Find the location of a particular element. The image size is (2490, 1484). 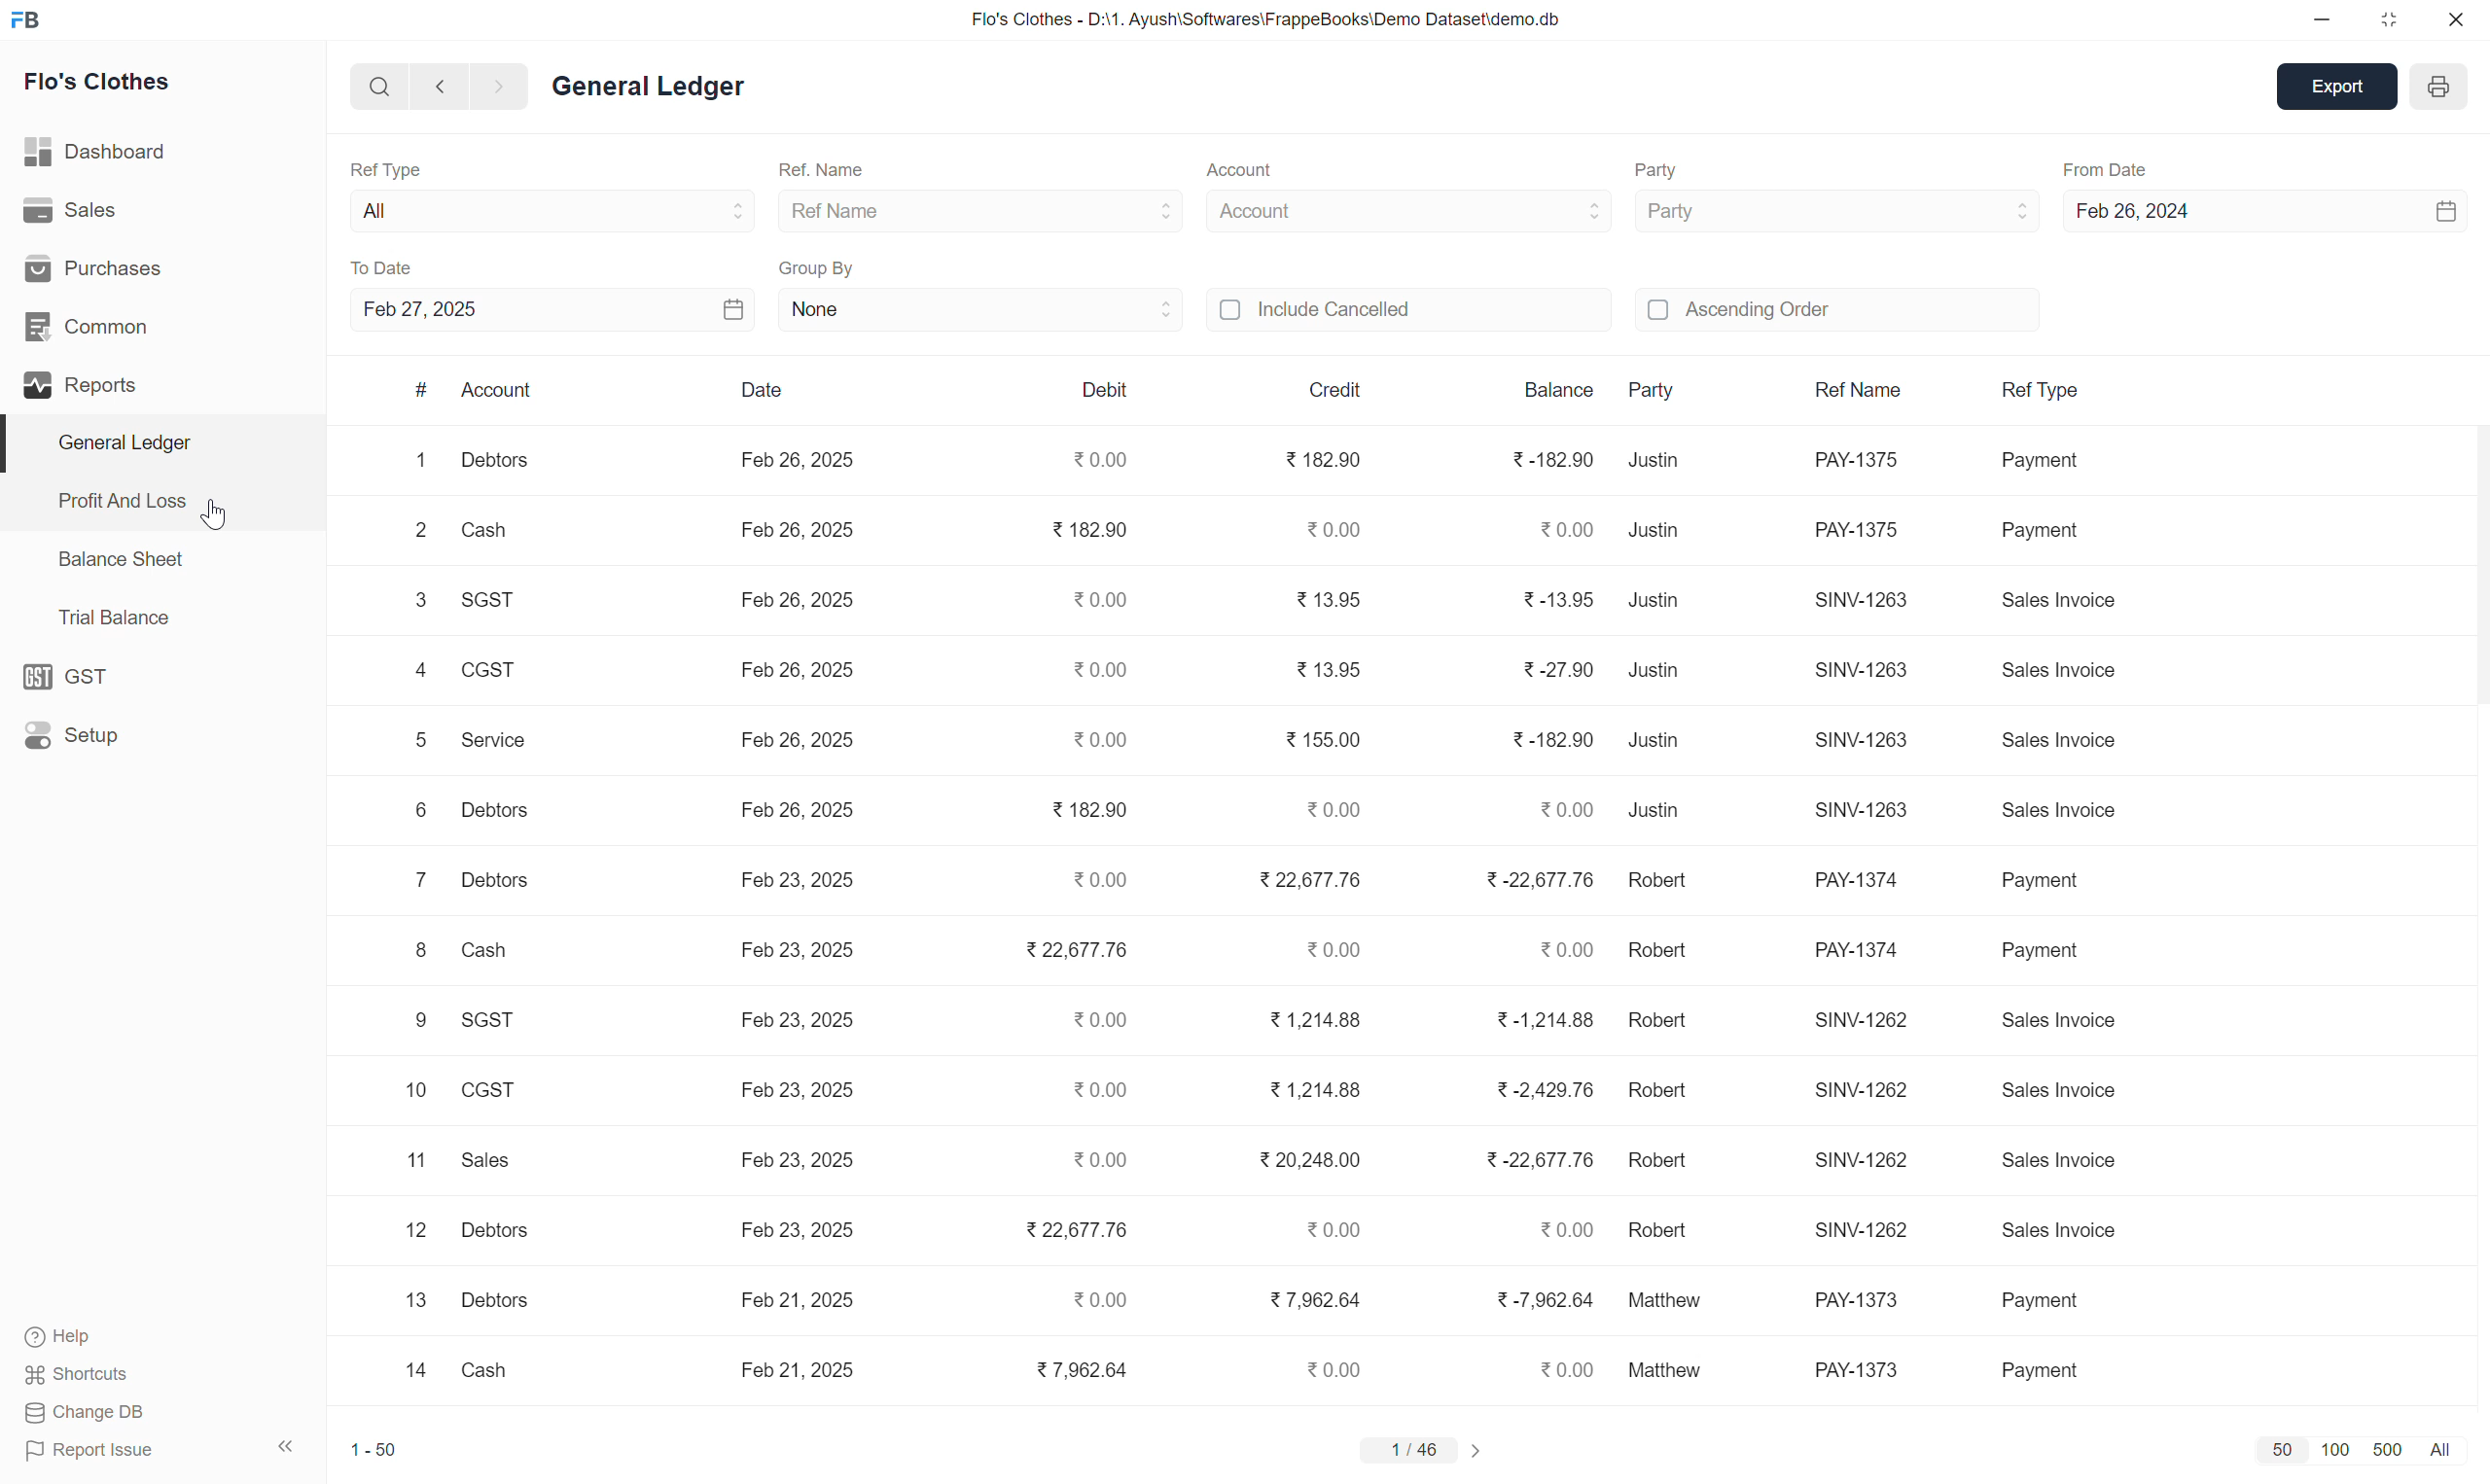

12 is located at coordinates (400, 1232).